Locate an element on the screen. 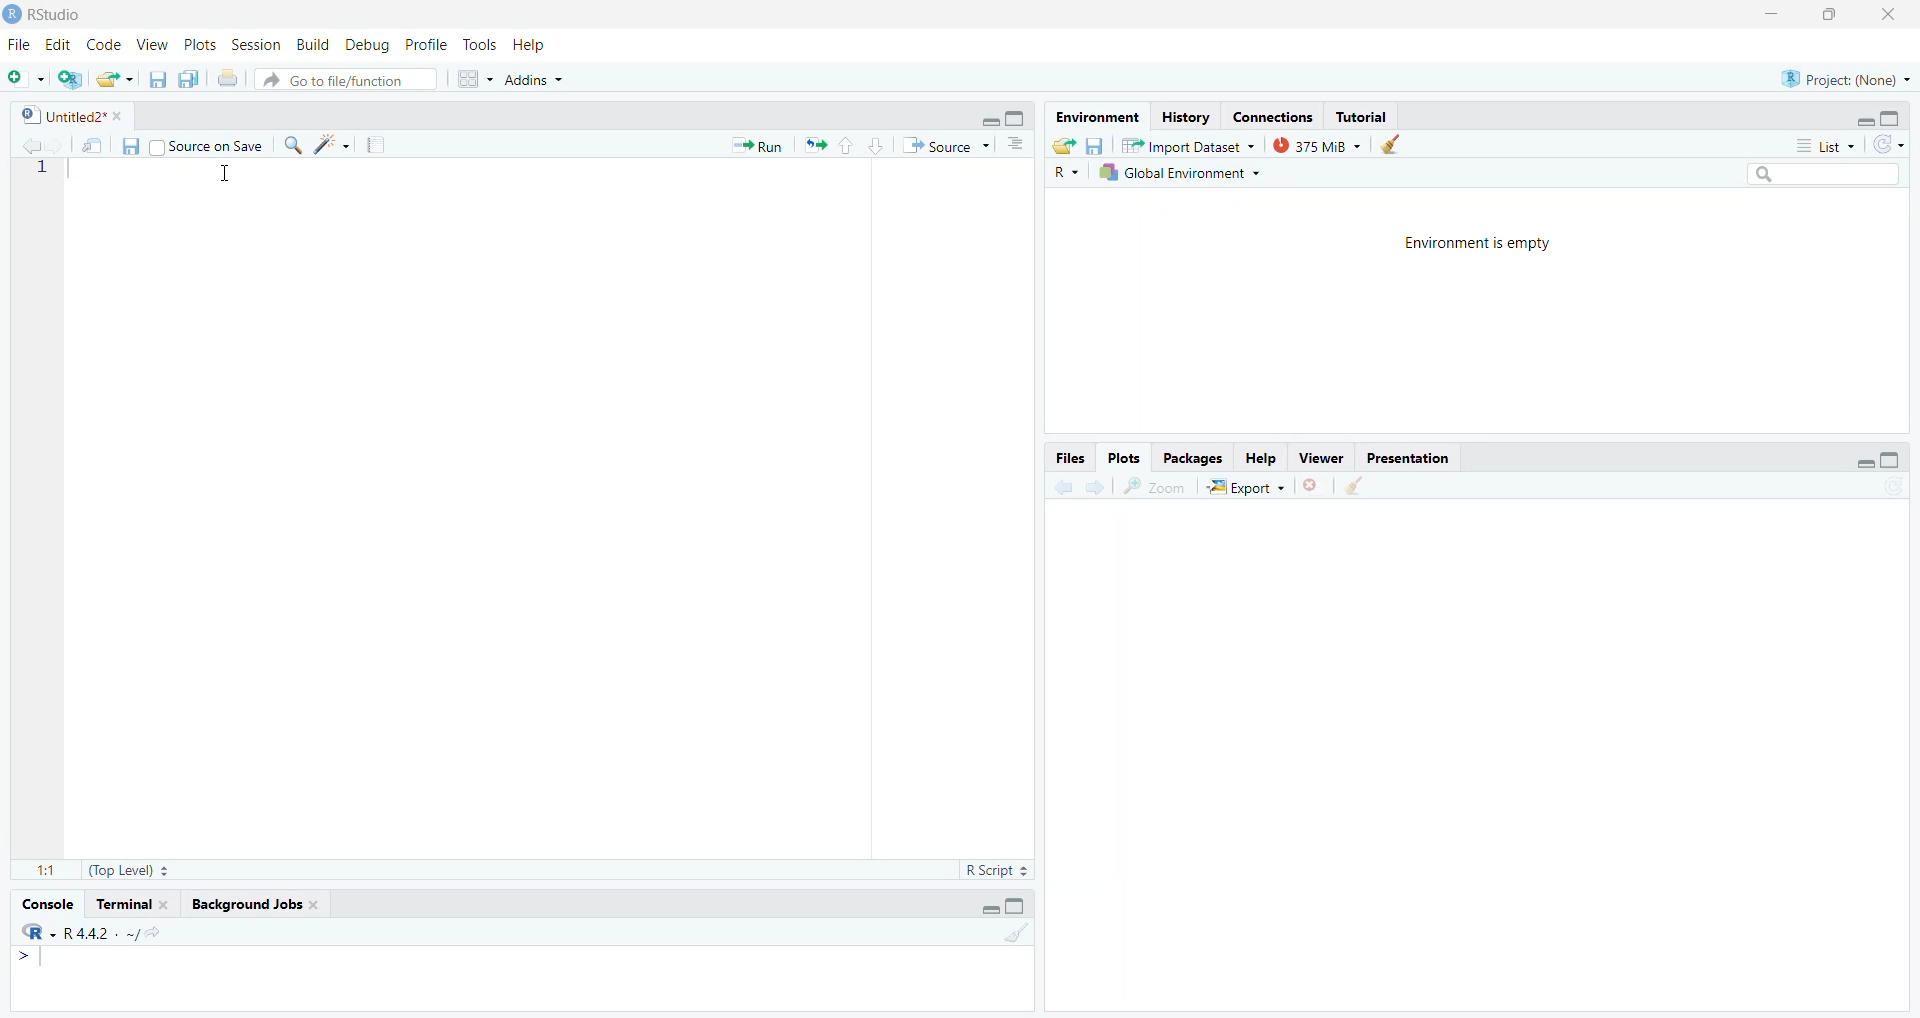  hide console is located at coordinates (1889, 457).